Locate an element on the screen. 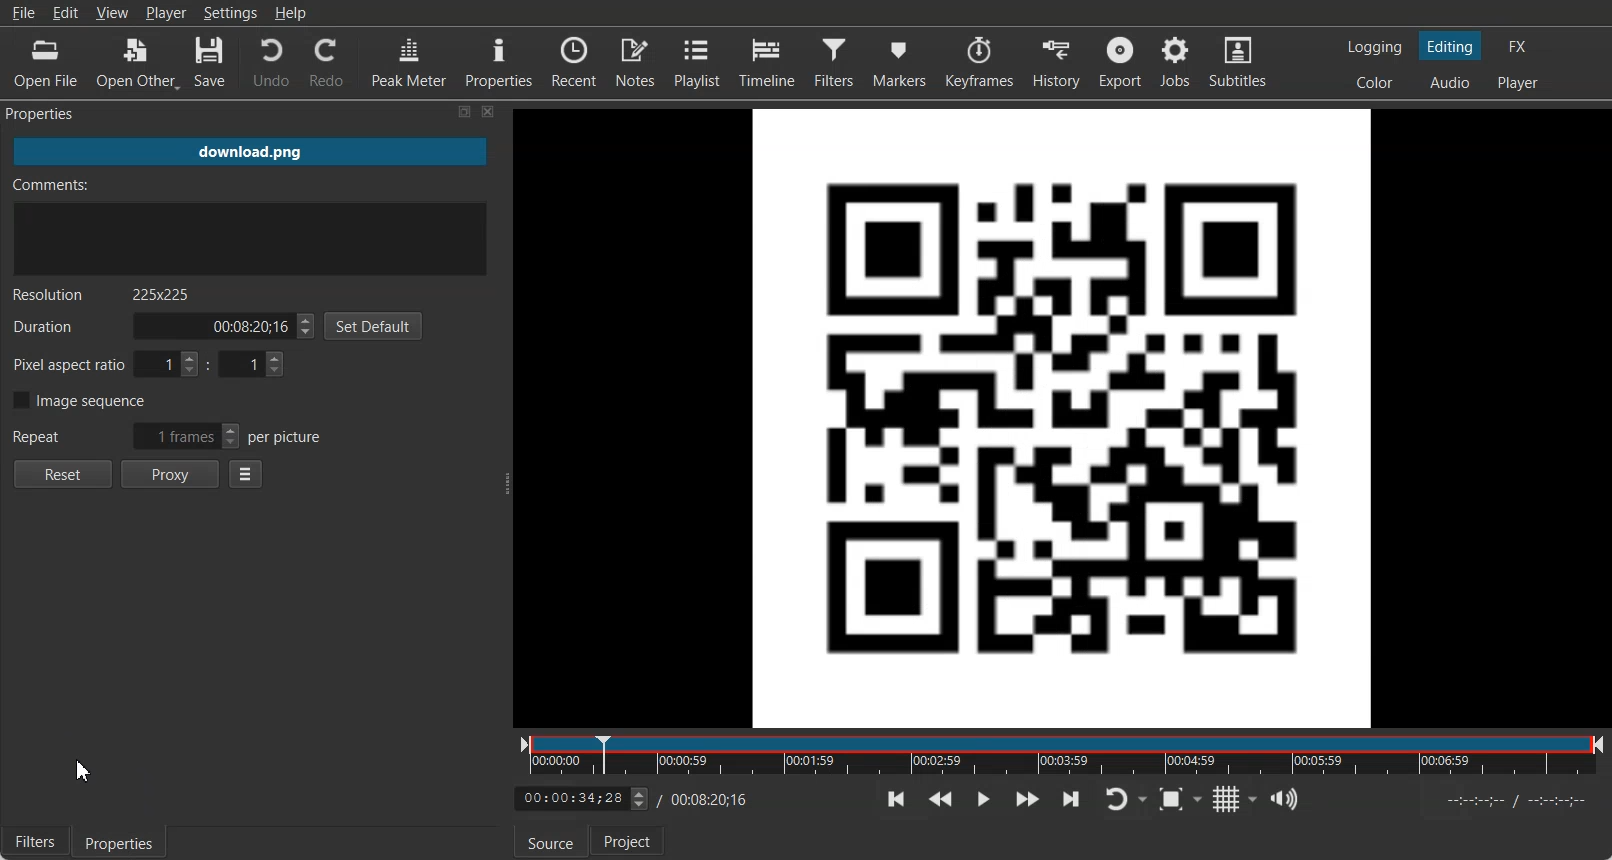 The image size is (1612, 860). Timeline is located at coordinates (767, 62).